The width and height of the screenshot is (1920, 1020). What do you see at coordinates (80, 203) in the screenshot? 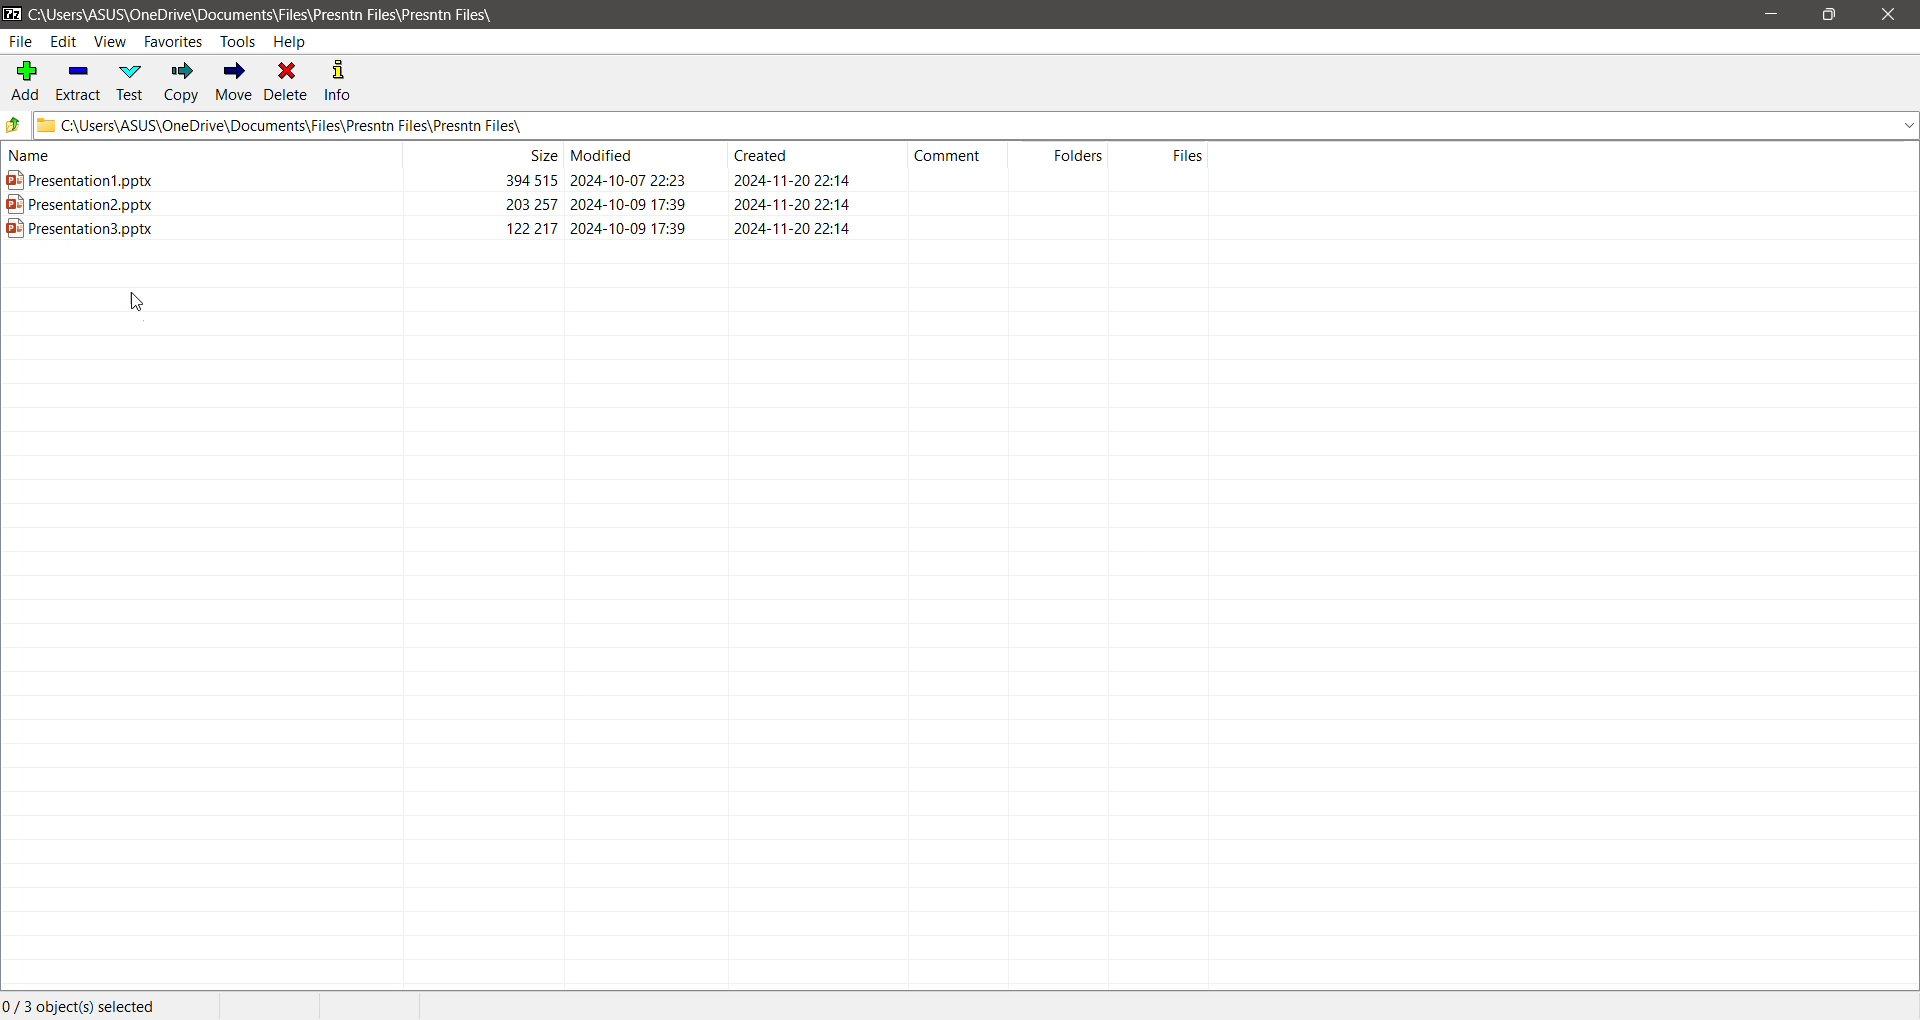
I see `extracted file 2` at bounding box center [80, 203].